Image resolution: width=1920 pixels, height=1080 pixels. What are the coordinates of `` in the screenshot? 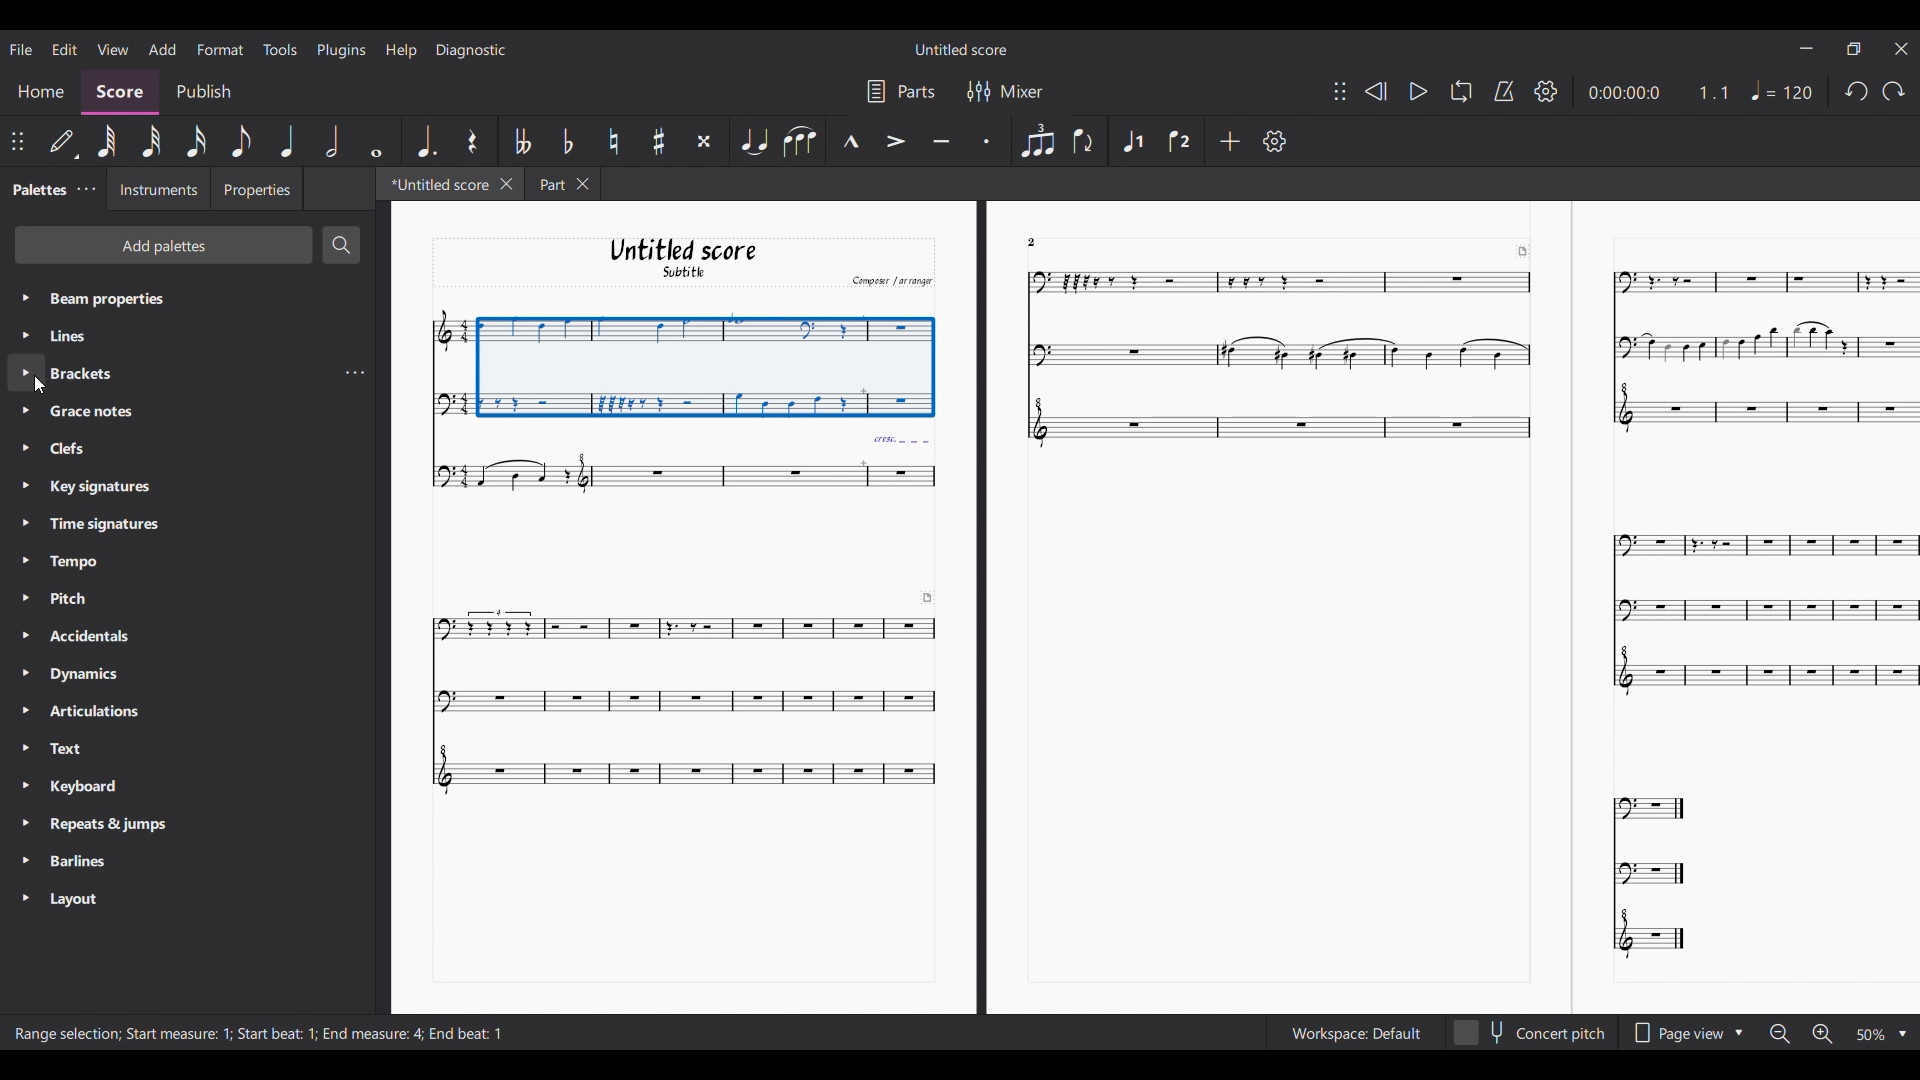 It's located at (28, 828).